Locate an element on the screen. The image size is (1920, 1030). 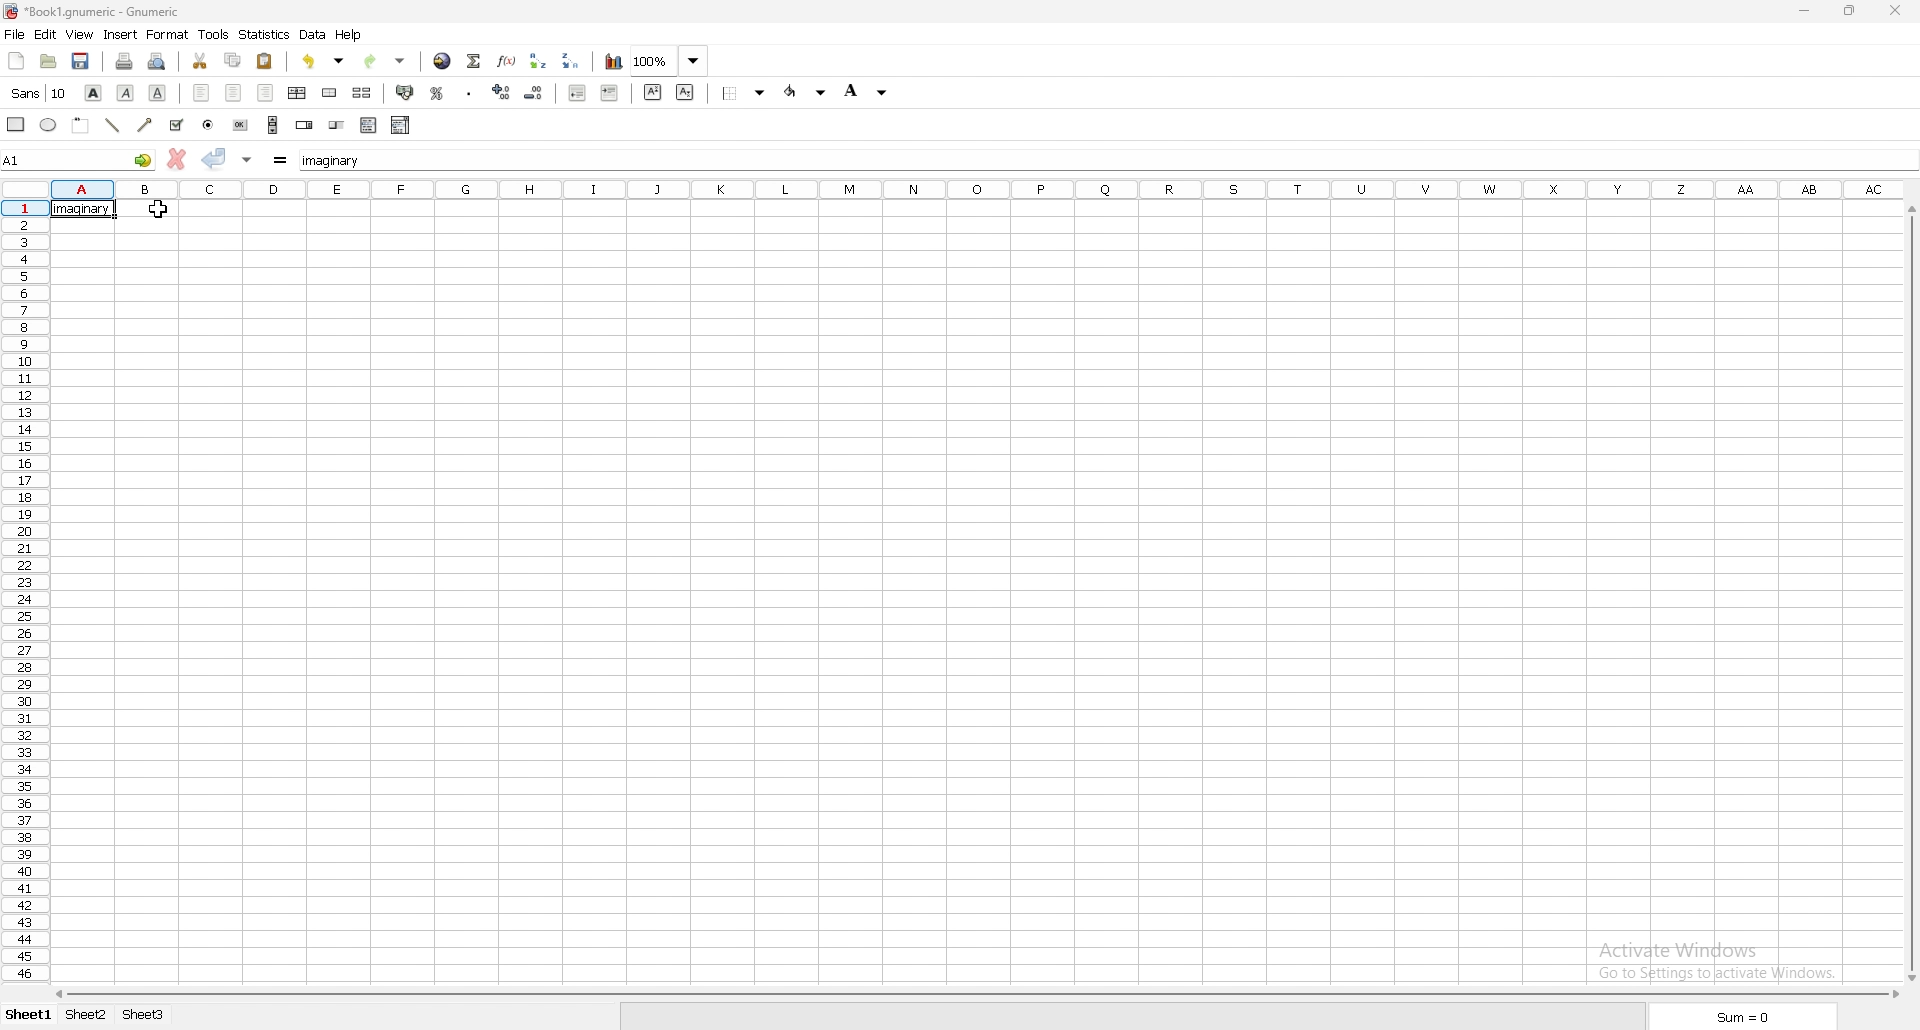
minimize is located at coordinates (1803, 10).